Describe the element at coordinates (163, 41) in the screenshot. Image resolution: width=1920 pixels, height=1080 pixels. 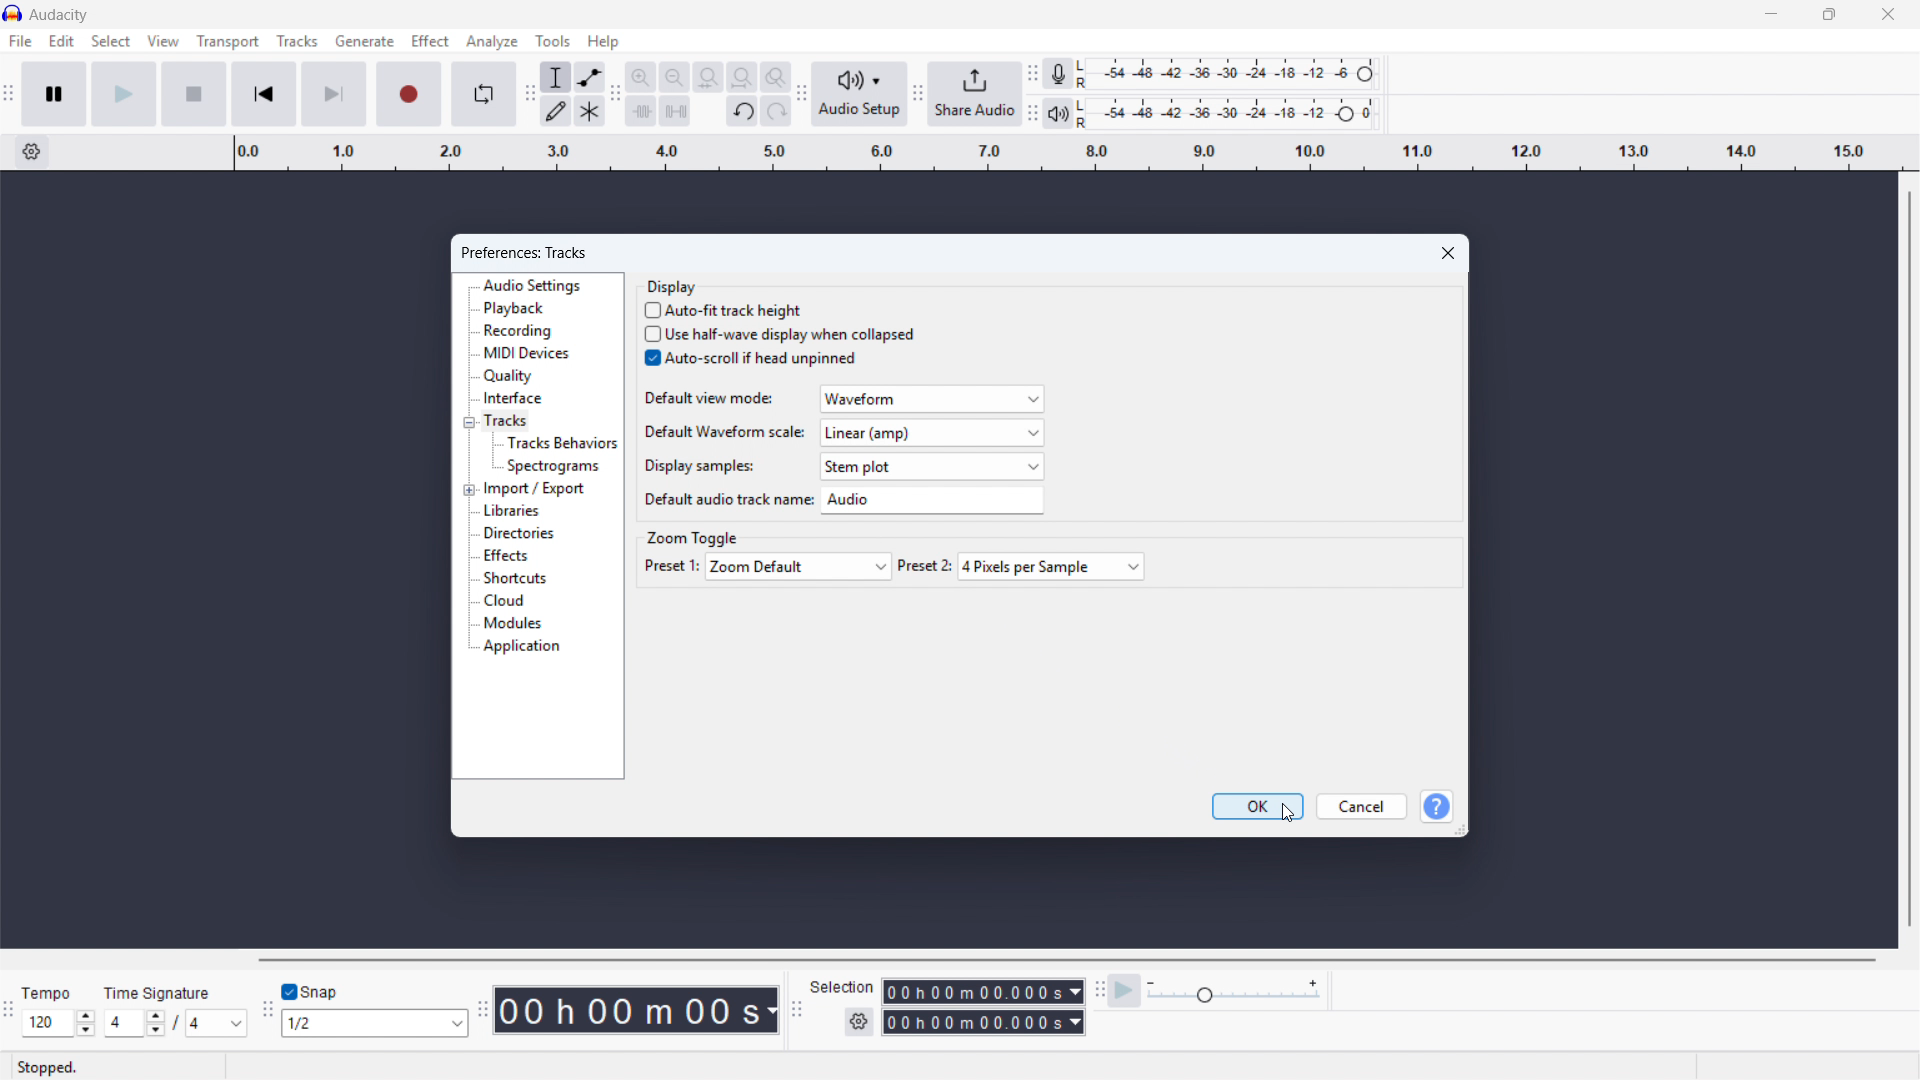
I see `view` at that location.